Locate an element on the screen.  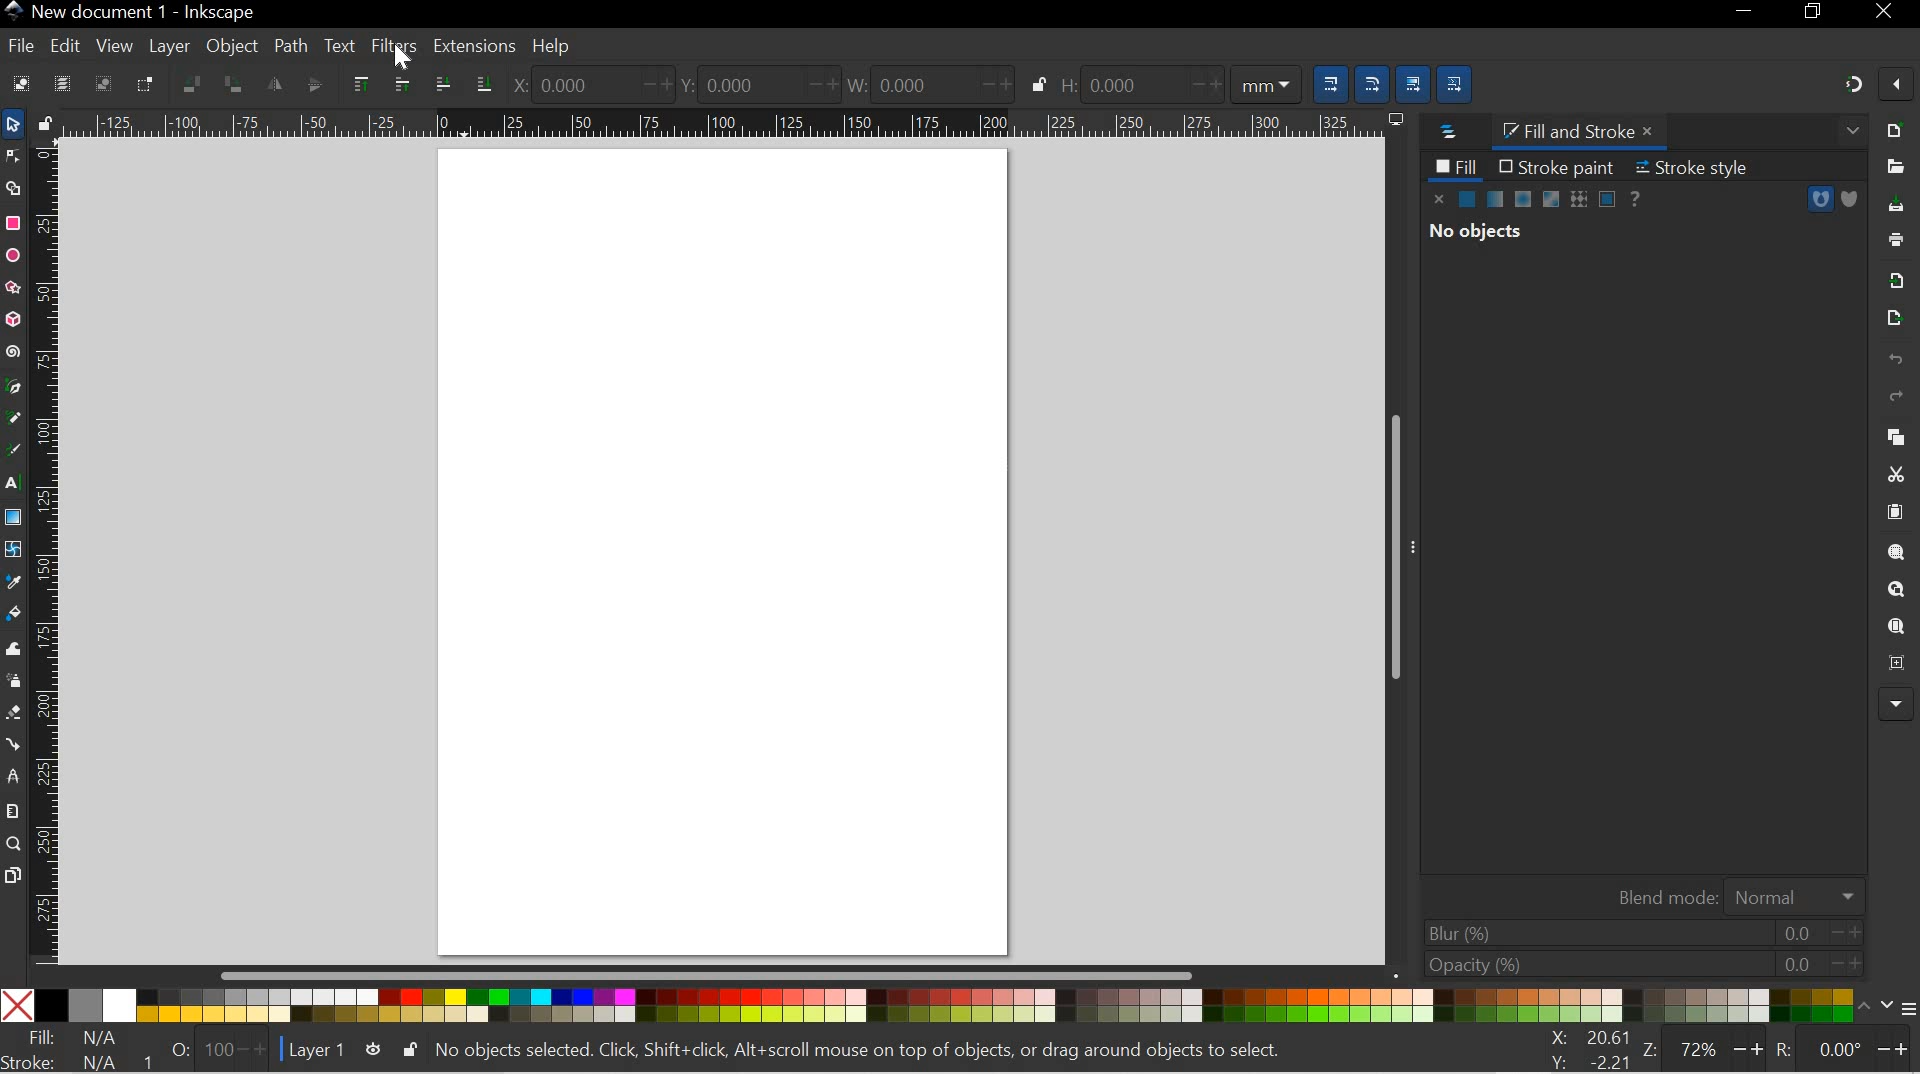
RANGE OF FIT AND STROKE is located at coordinates (211, 1049).